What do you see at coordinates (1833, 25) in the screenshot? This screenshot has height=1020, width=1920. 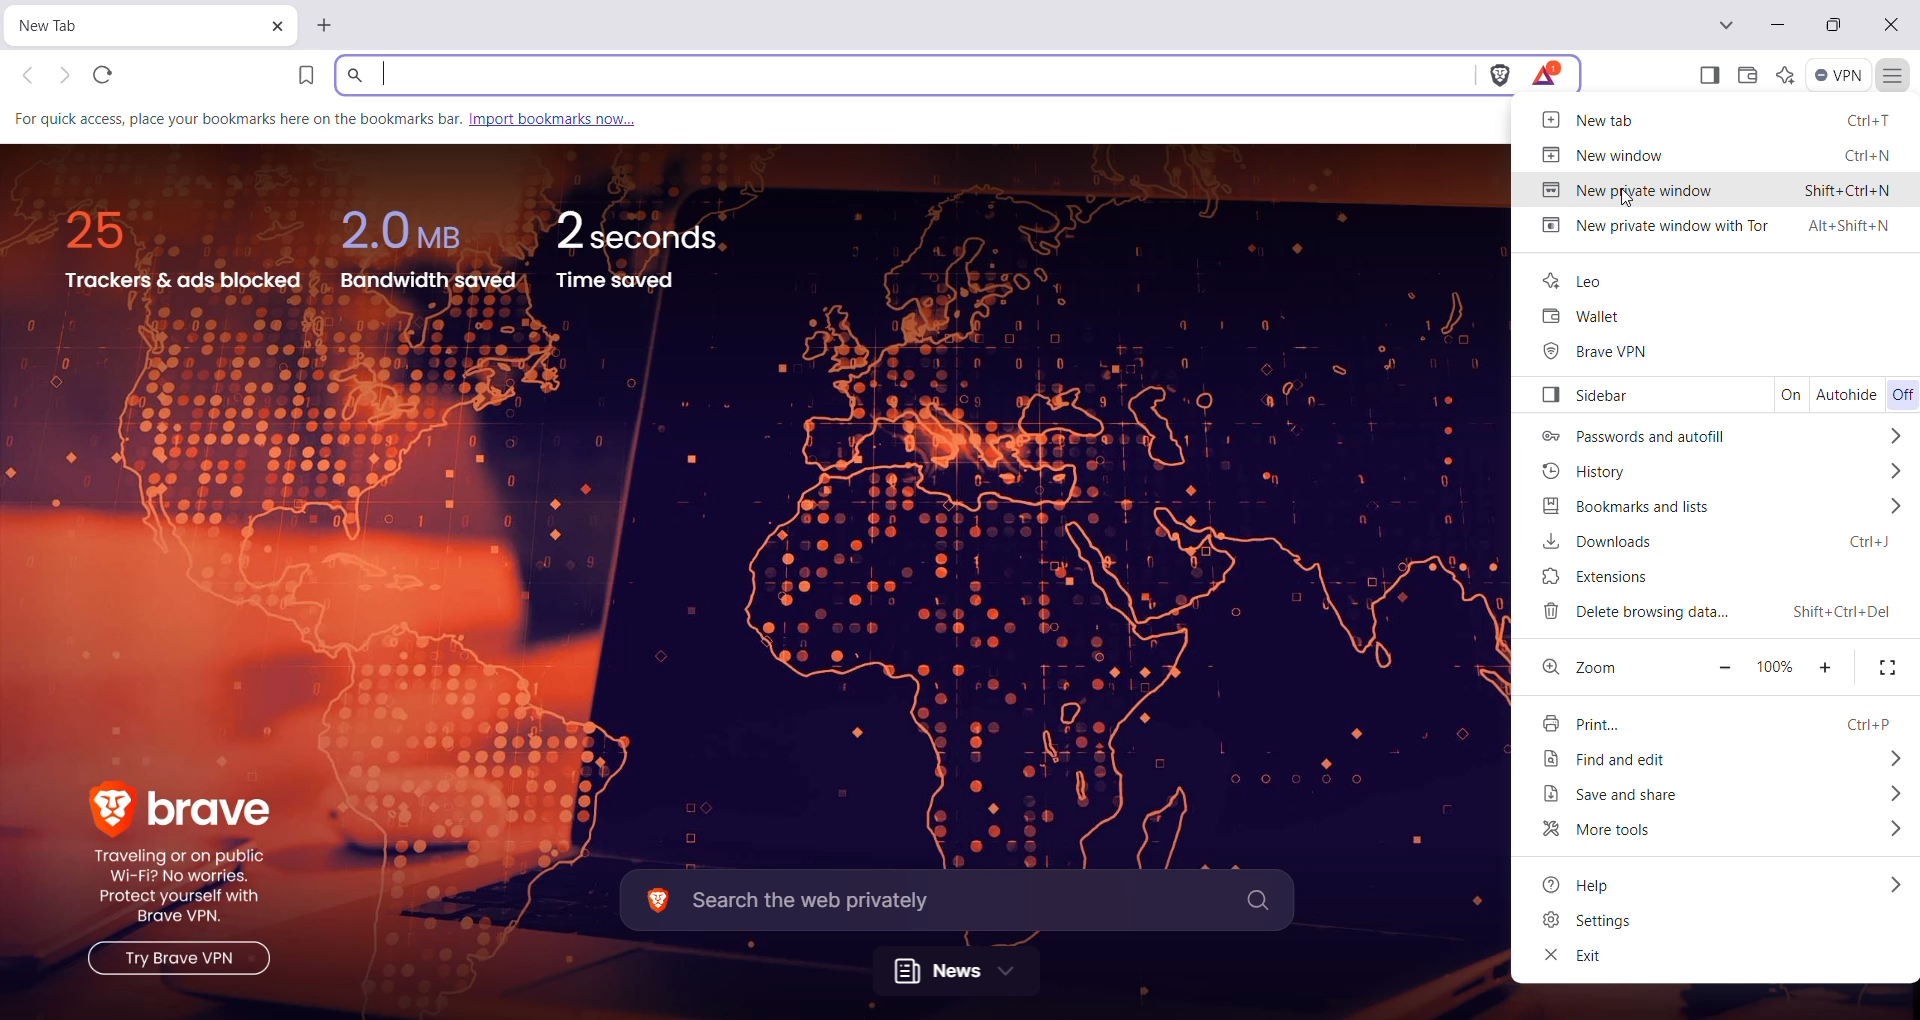 I see `Restore Down` at bounding box center [1833, 25].